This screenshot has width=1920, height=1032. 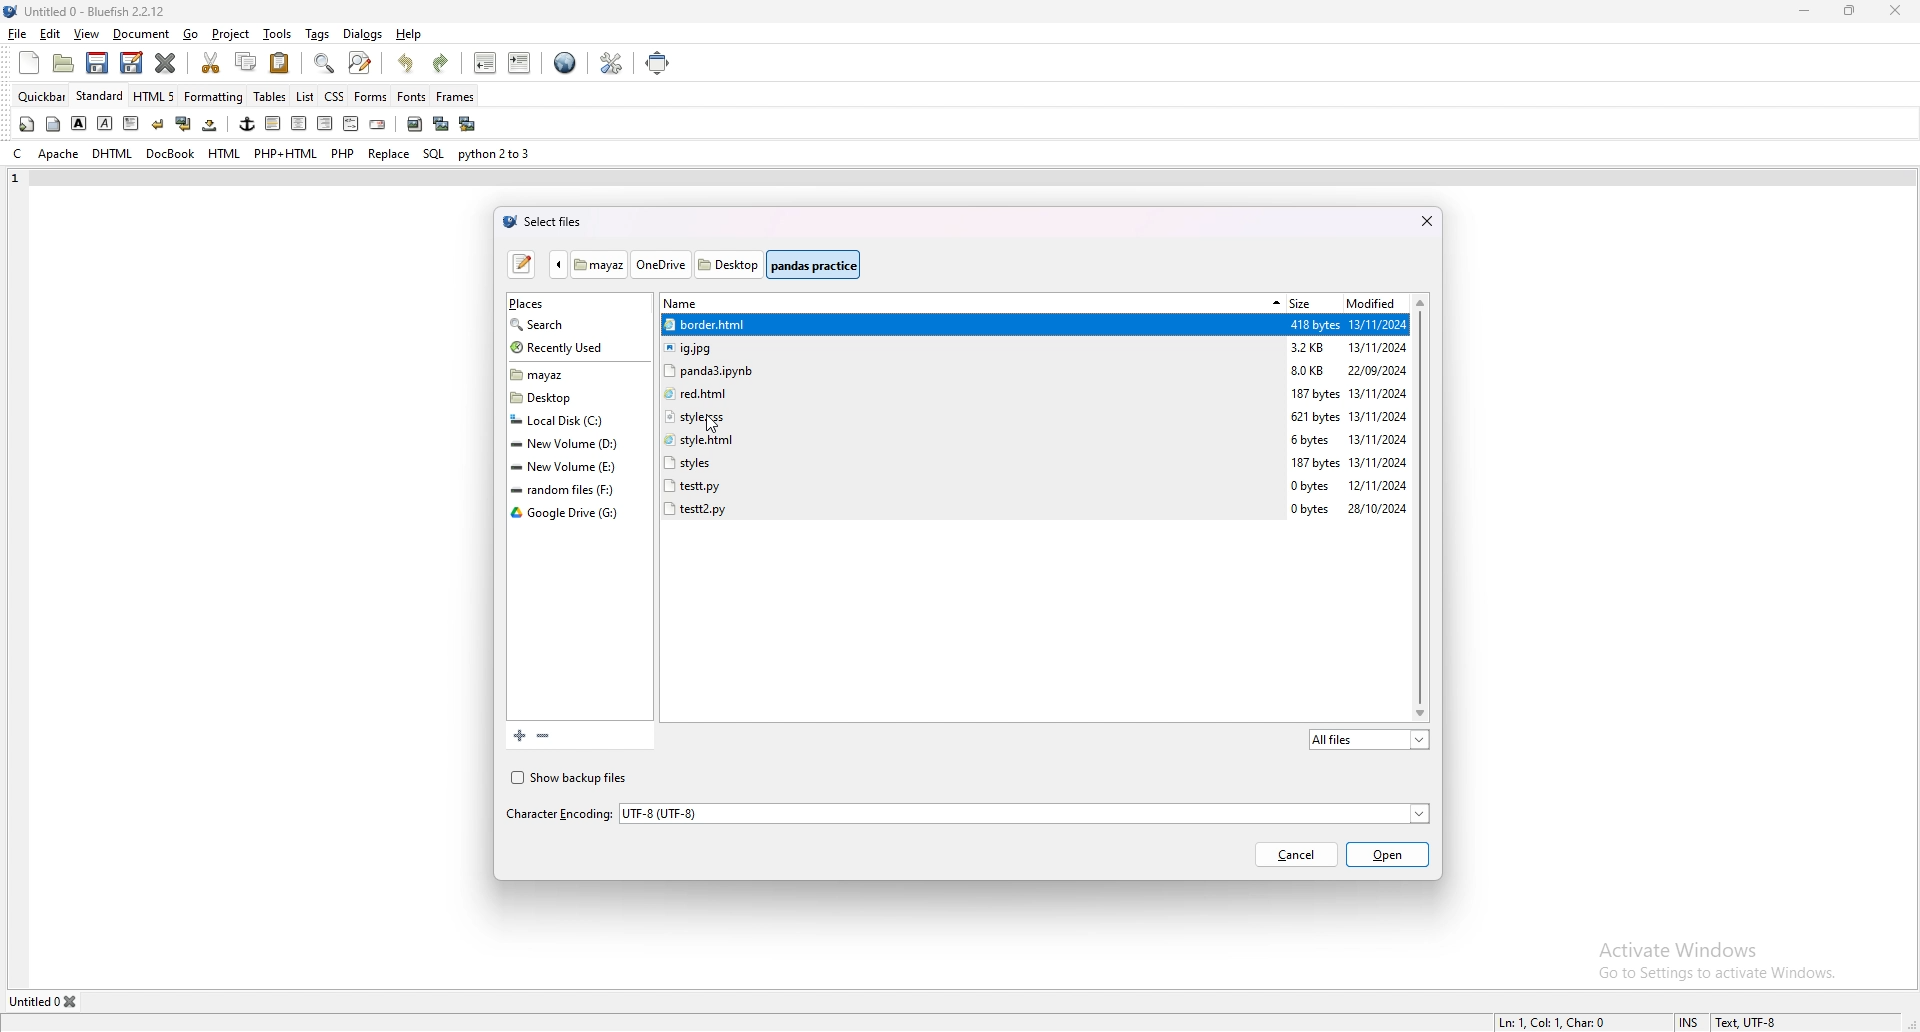 I want to click on close, so click(x=1426, y=223).